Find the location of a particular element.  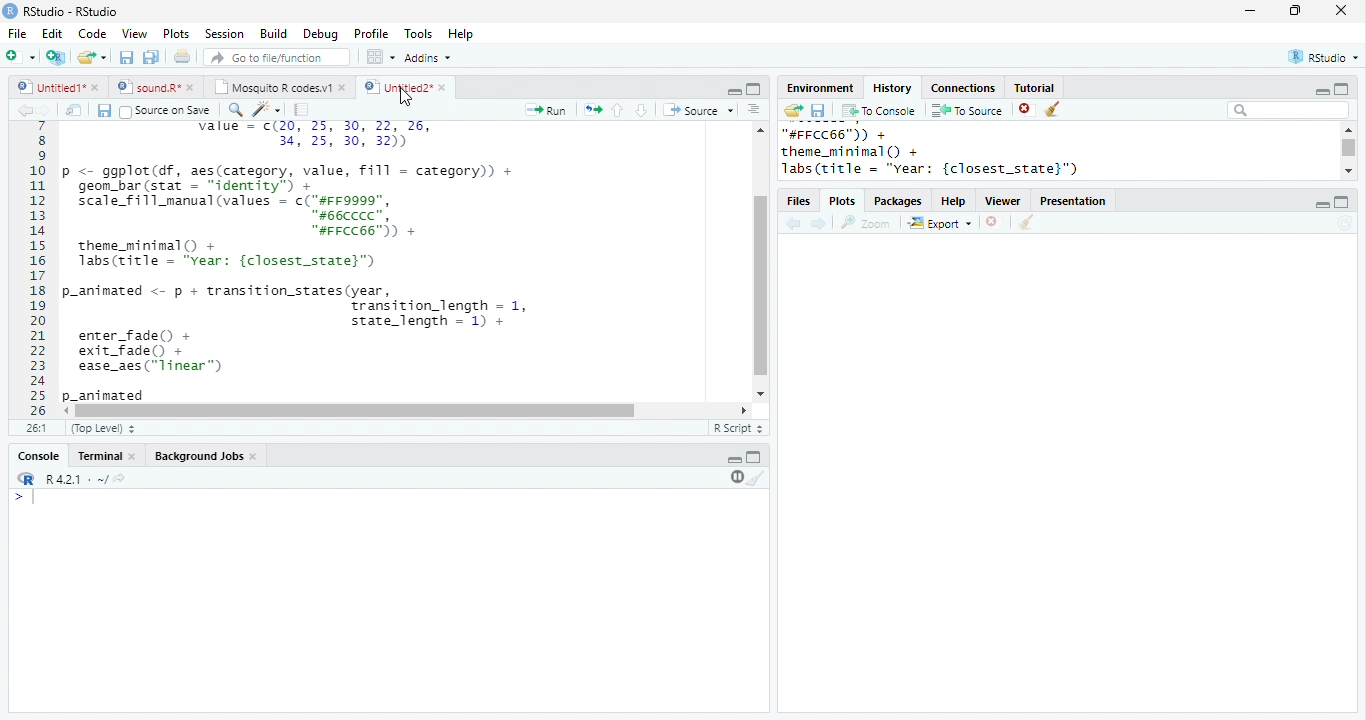

down is located at coordinates (640, 110).